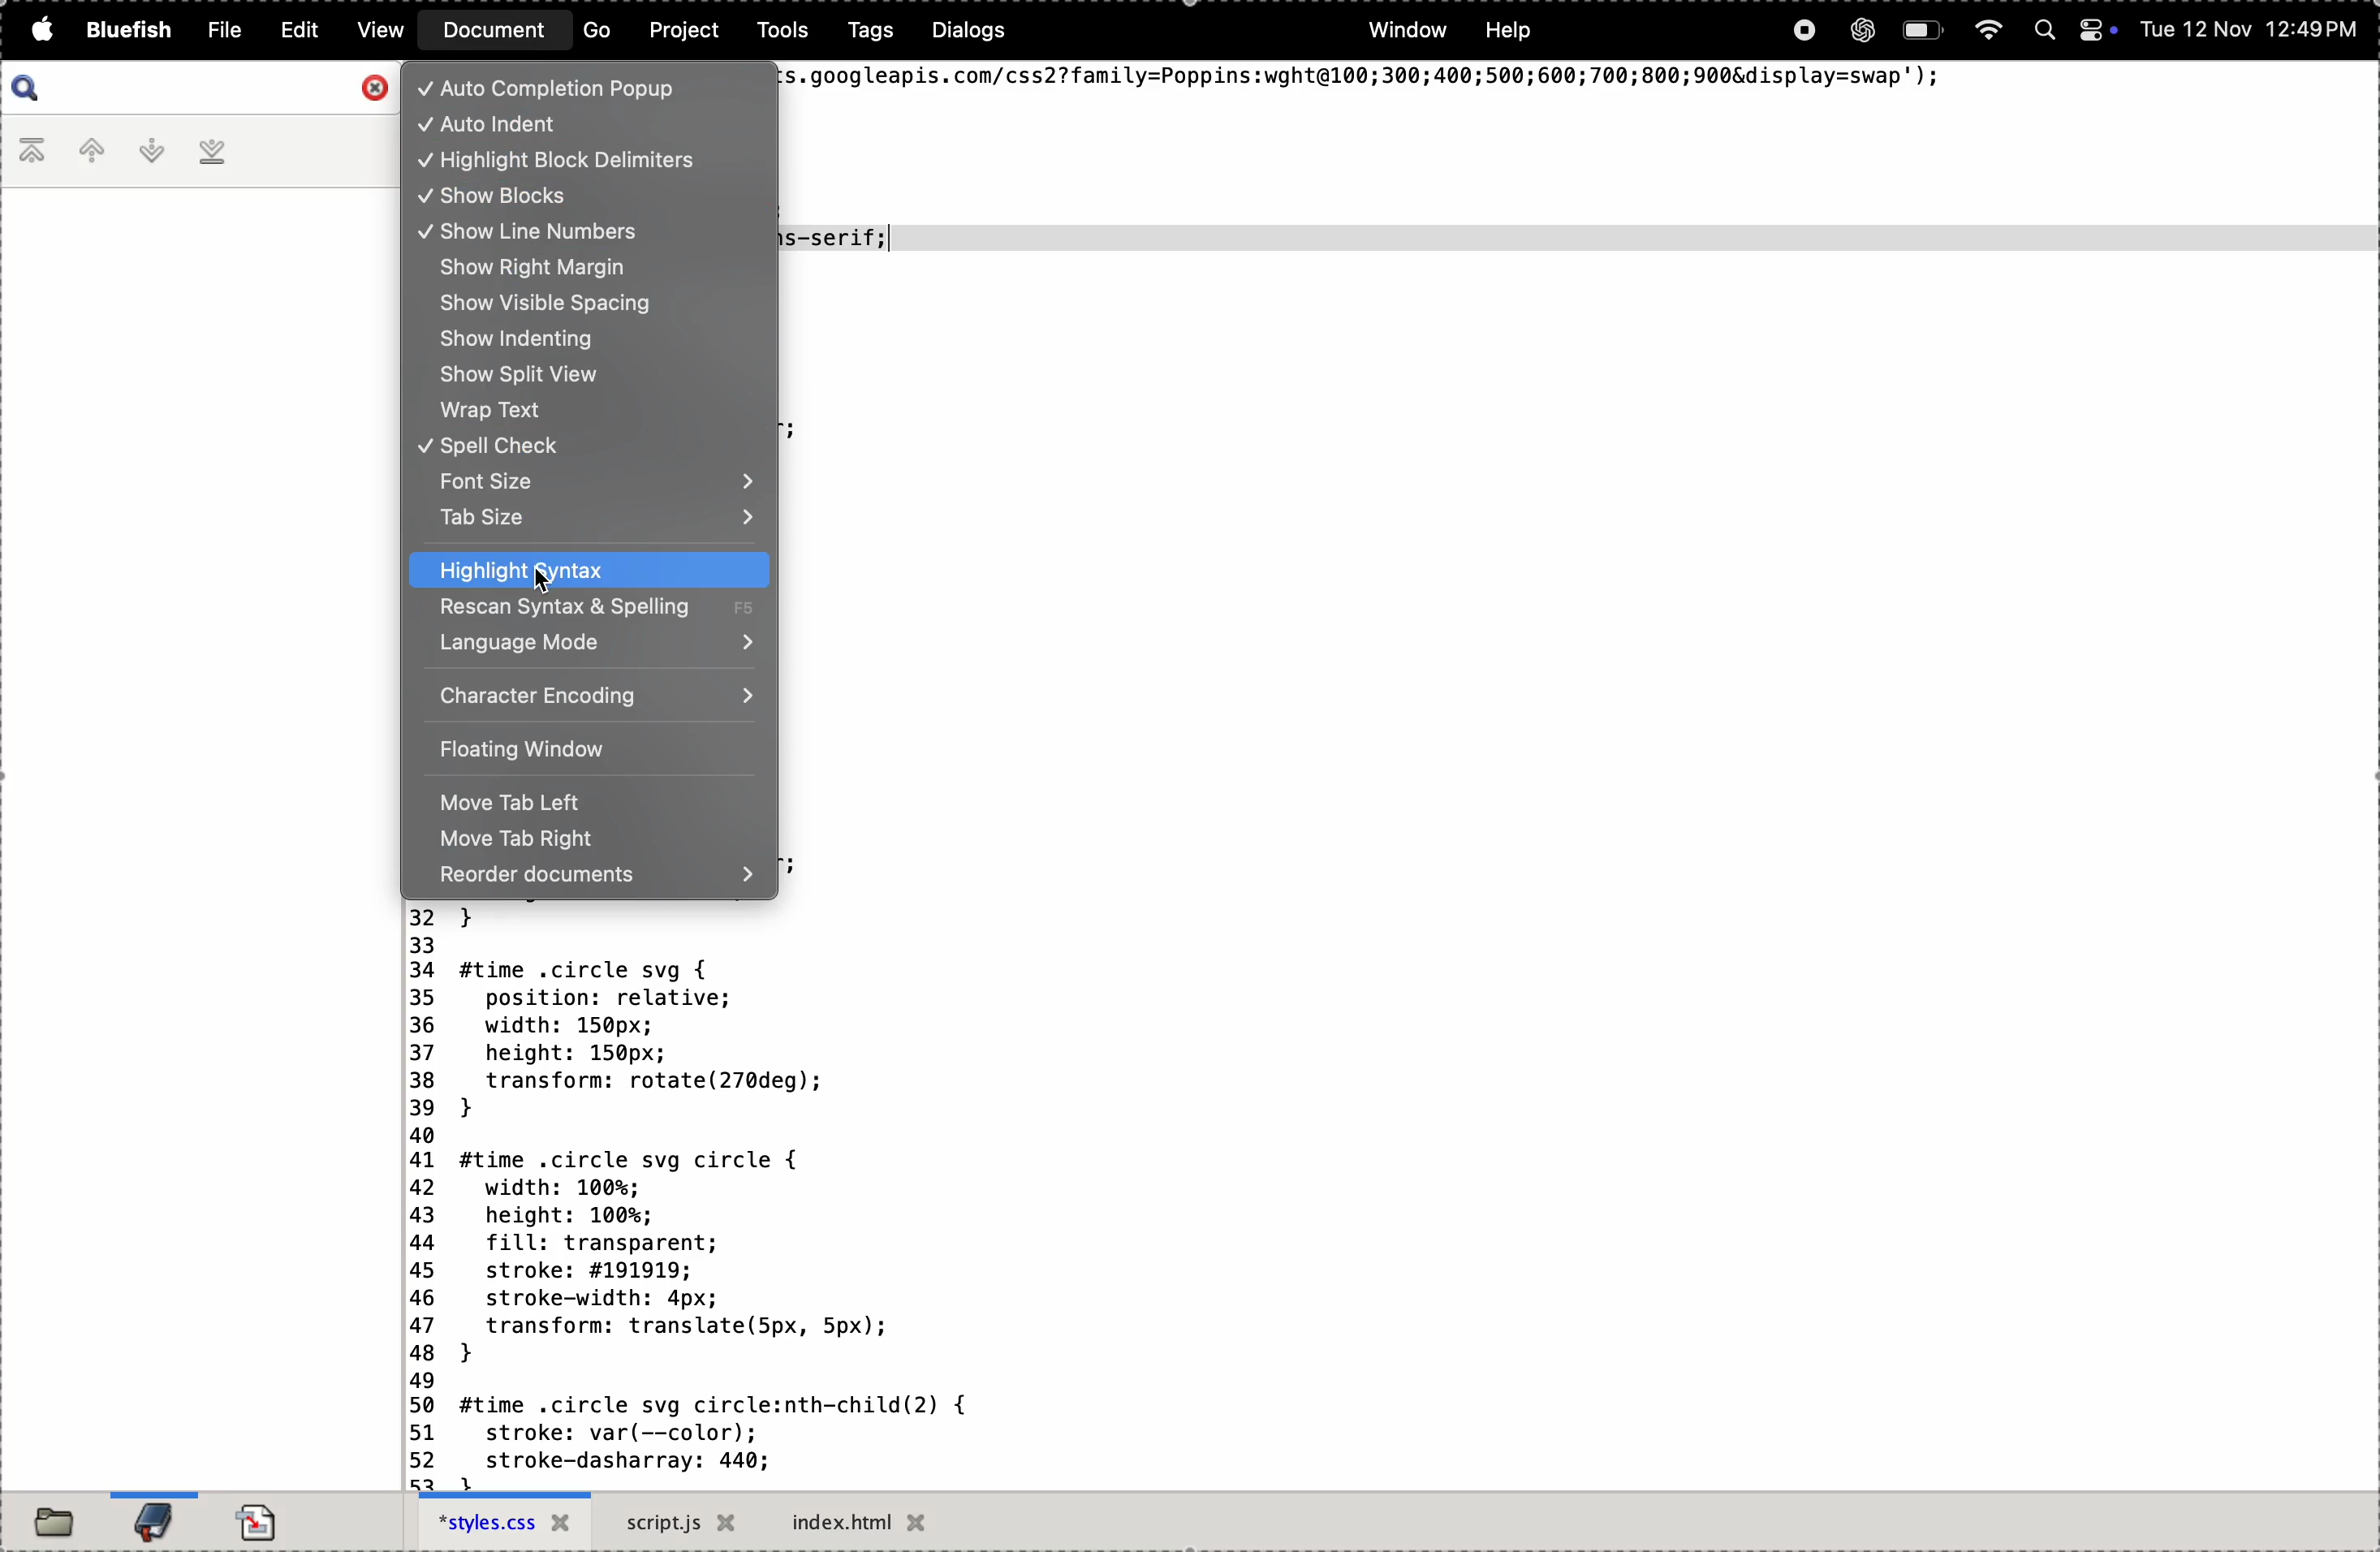 The width and height of the screenshot is (2380, 1552). Describe the element at coordinates (549, 581) in the screenshot. I see `cursor` at that location.